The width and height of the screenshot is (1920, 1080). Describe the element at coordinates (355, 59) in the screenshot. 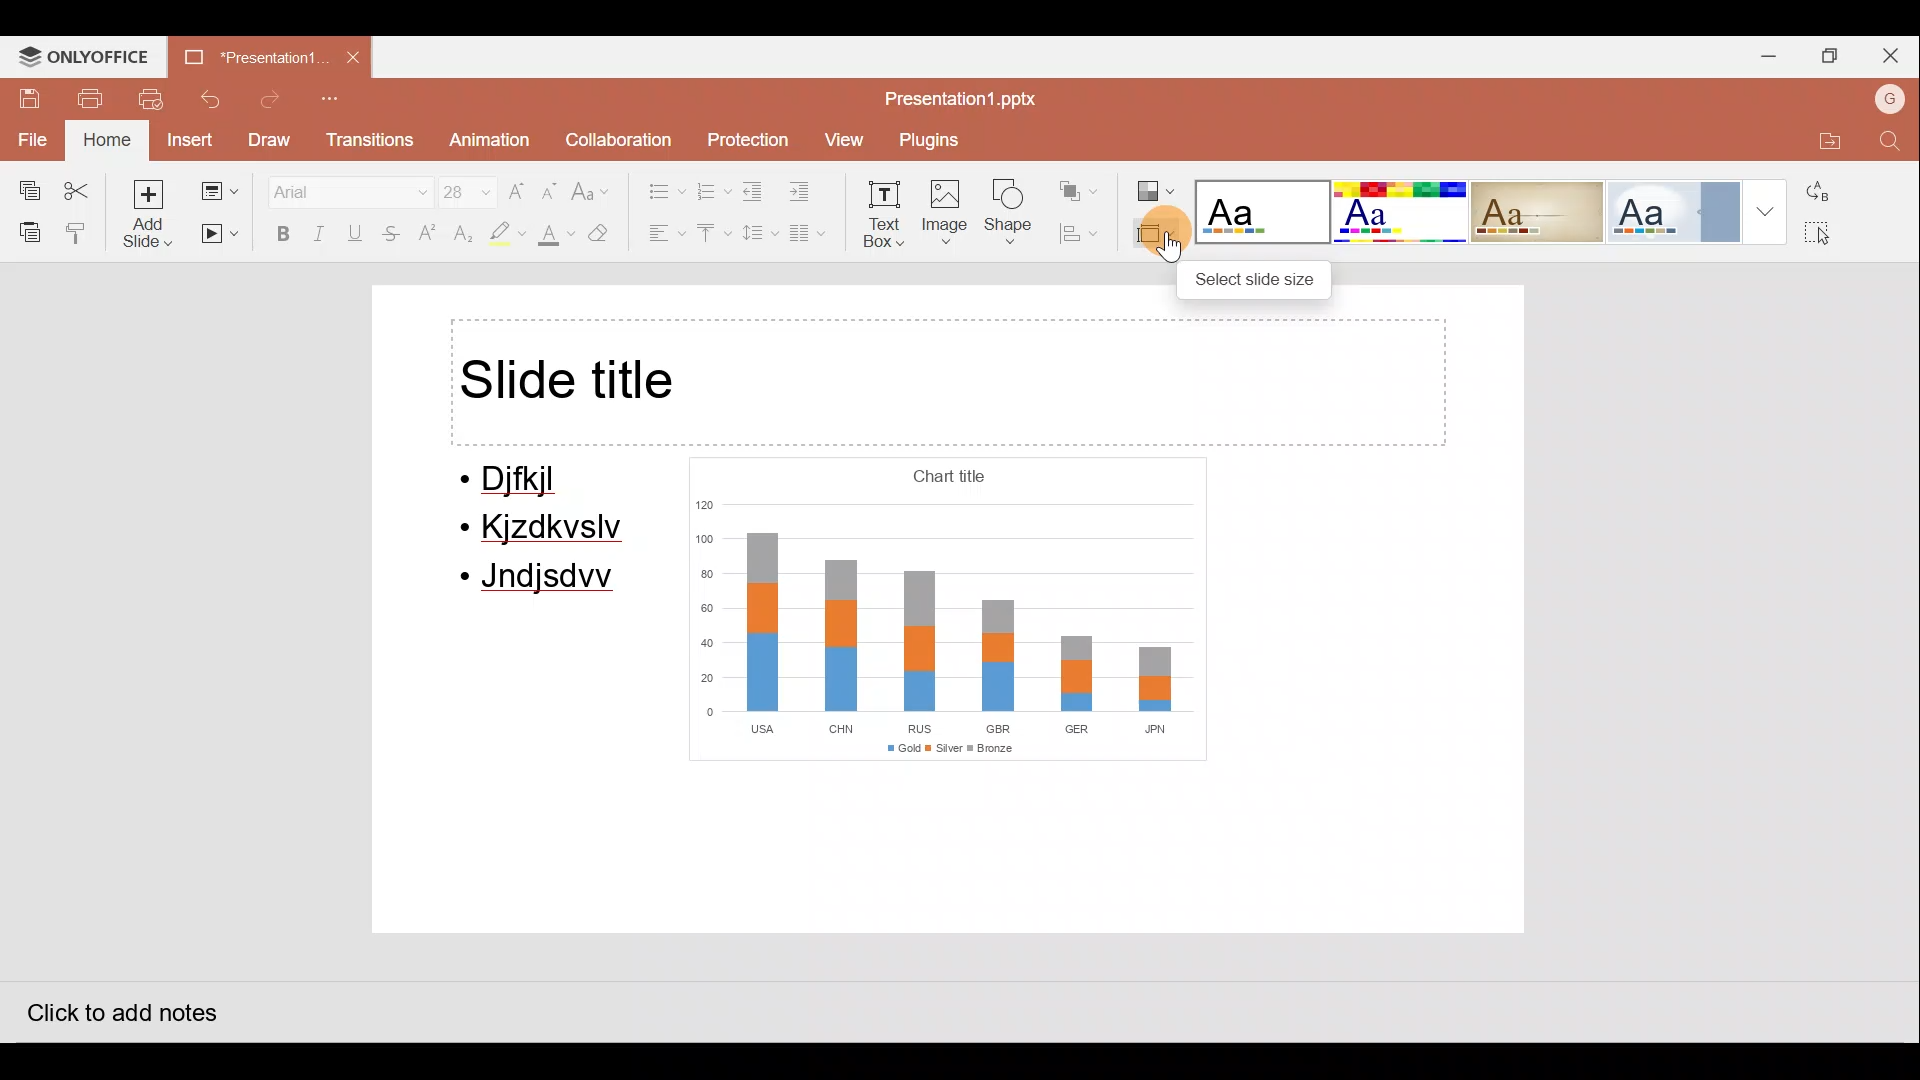

I see `Close document` at that location.